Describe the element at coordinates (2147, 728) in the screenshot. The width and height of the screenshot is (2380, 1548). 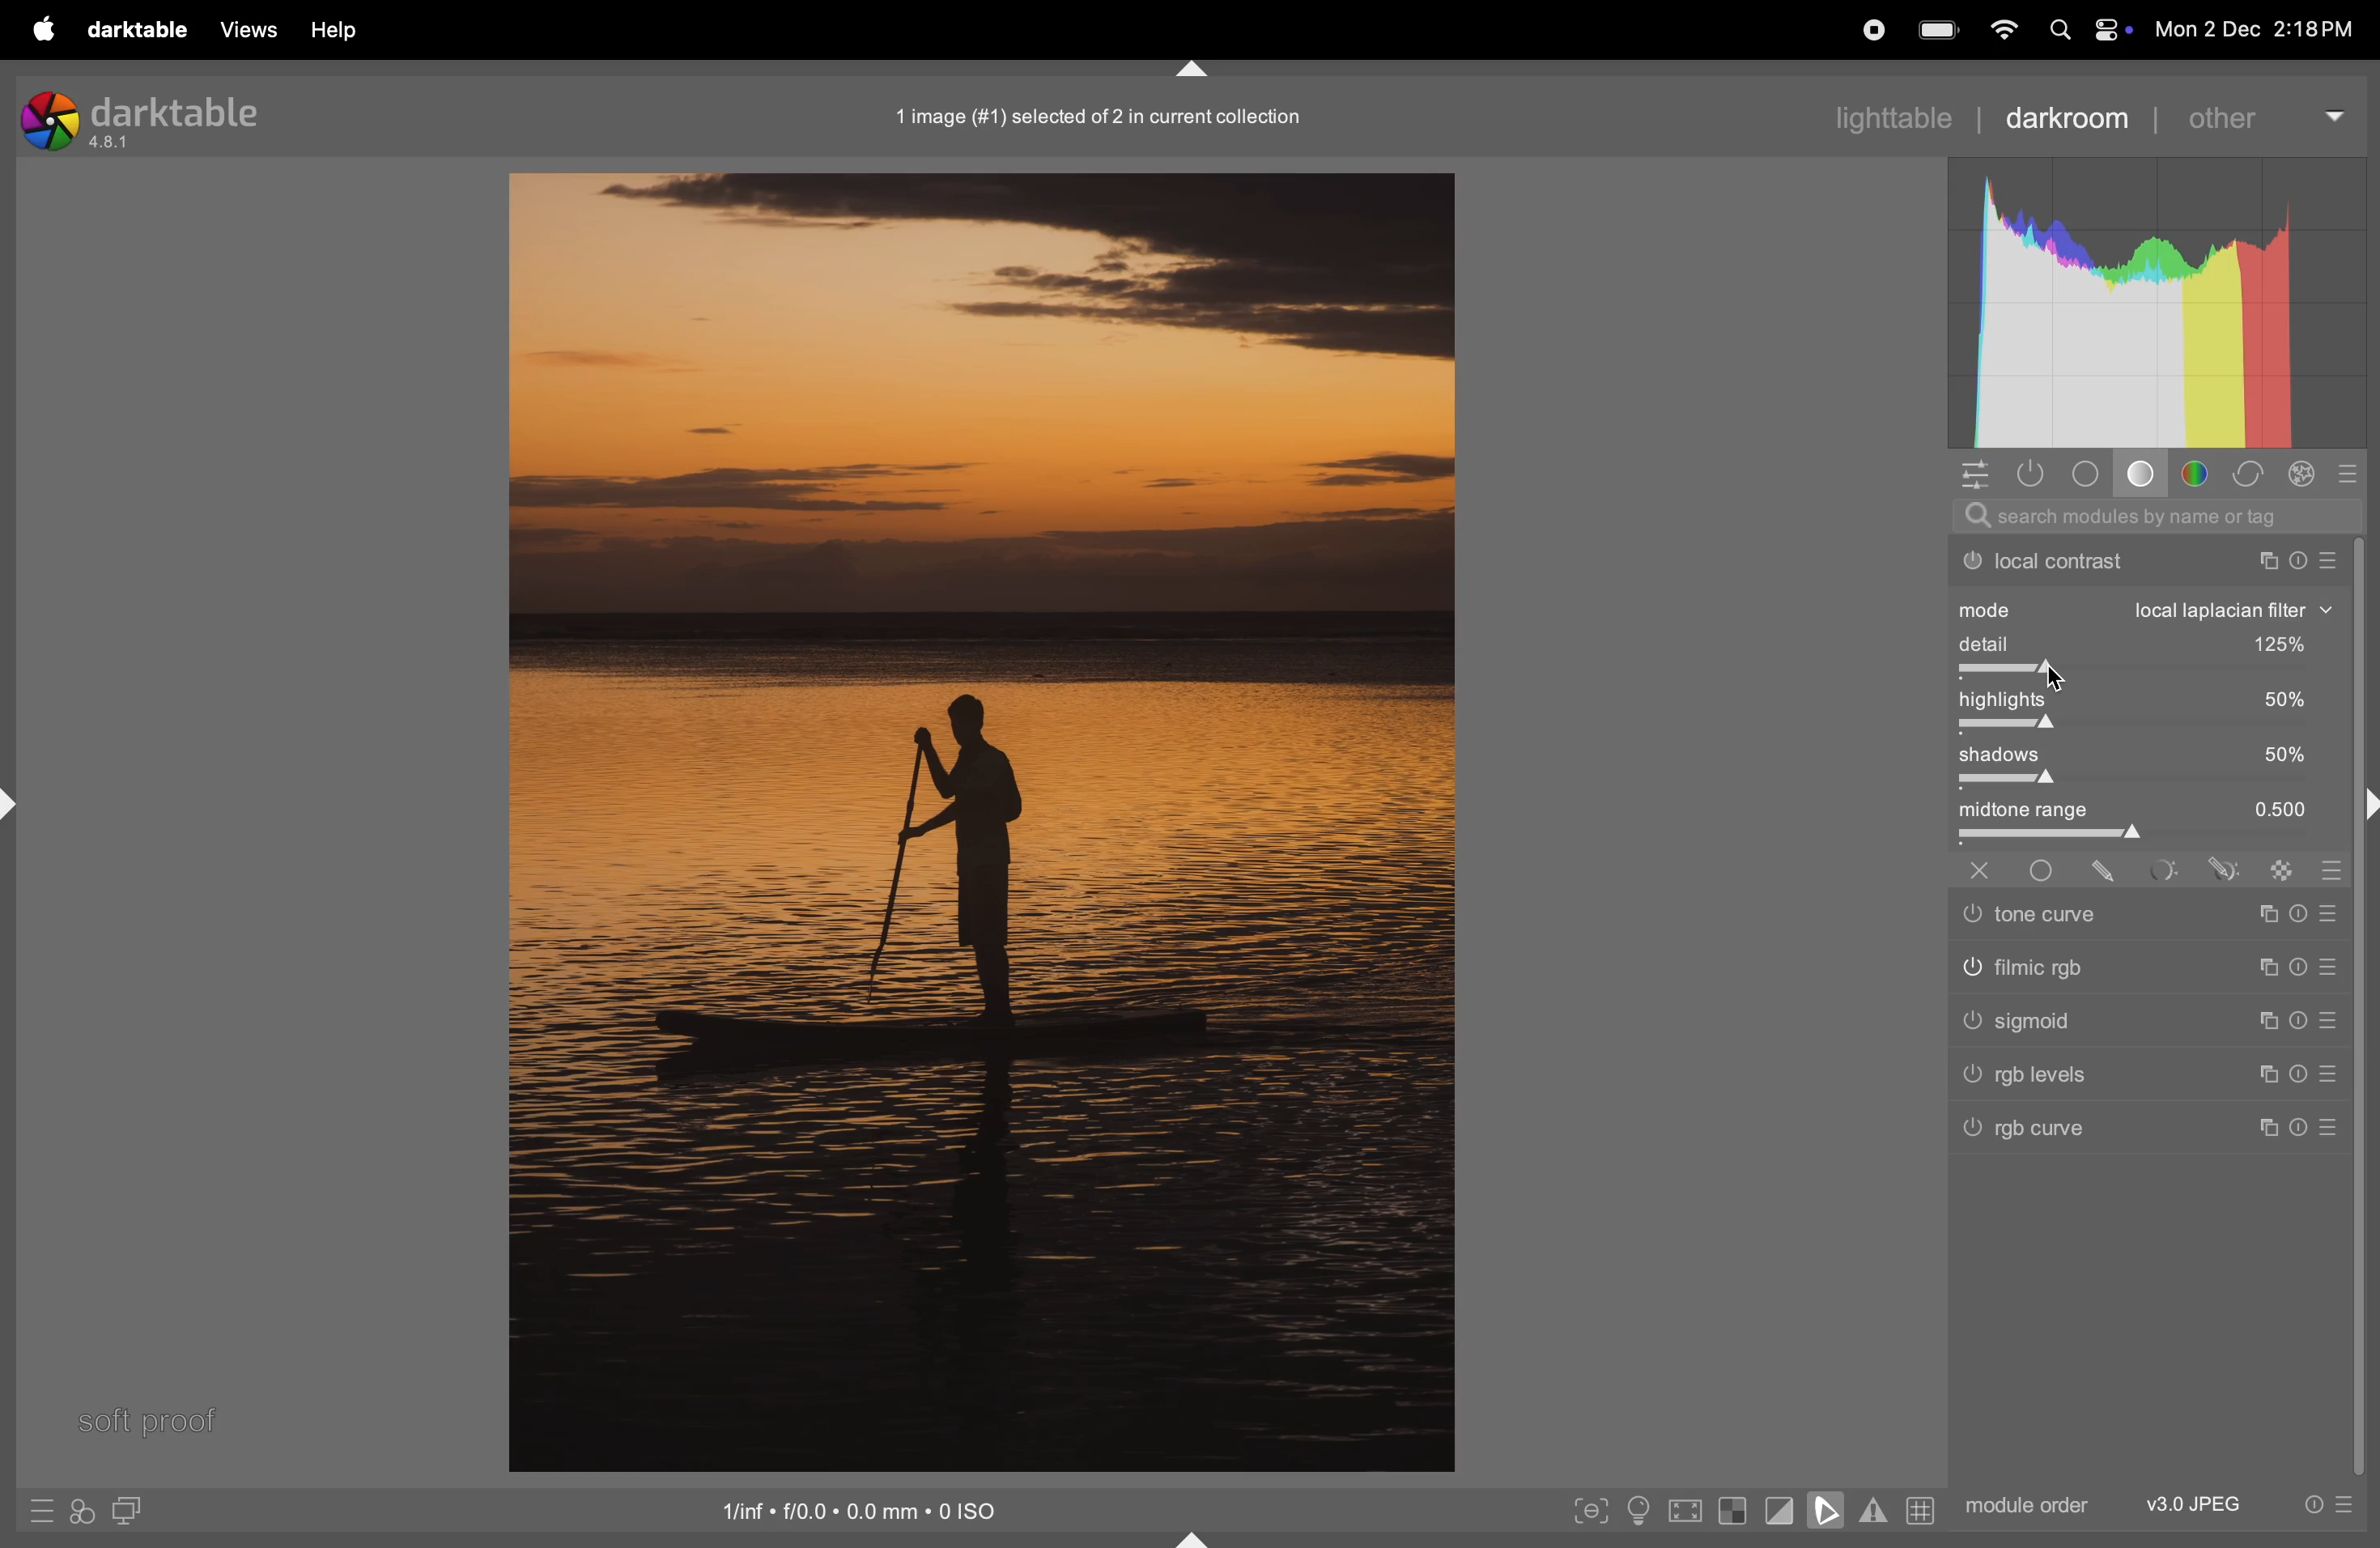
I see `togglebar` at that location.